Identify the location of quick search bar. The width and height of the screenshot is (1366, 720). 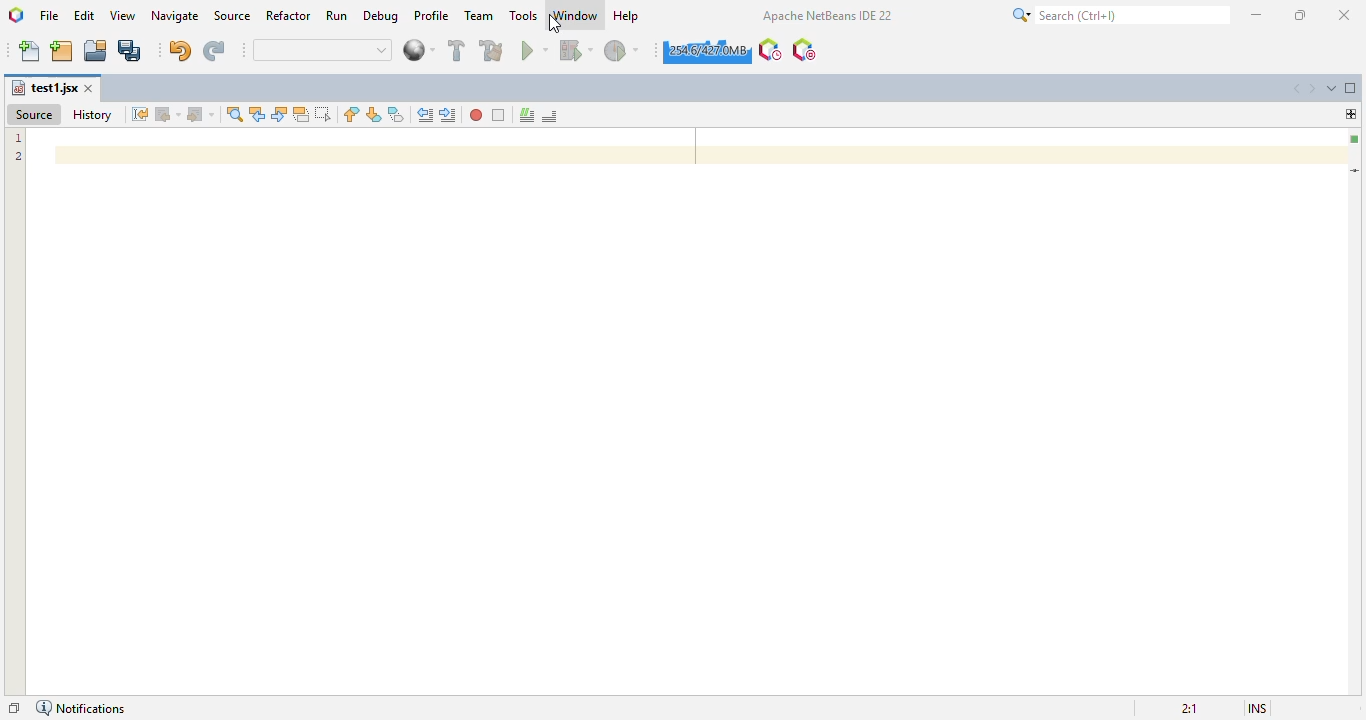
(323, 50).